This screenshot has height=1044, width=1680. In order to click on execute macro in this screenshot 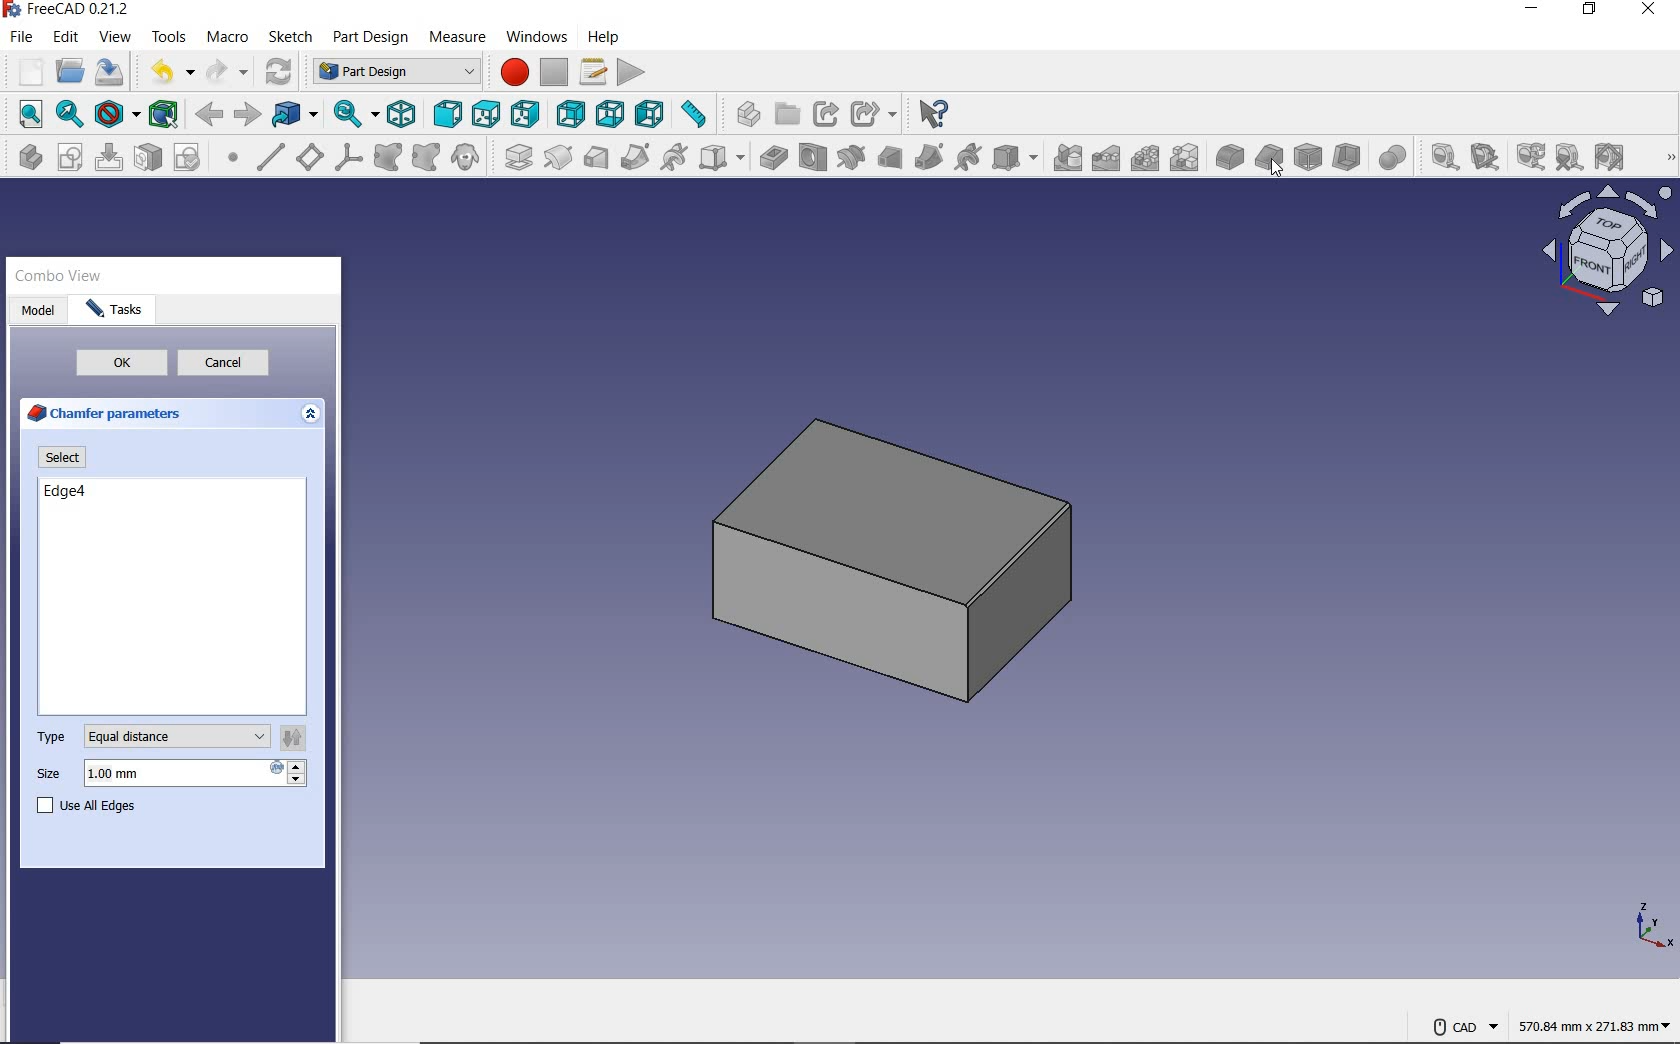, I will do `click(631, 72)`.